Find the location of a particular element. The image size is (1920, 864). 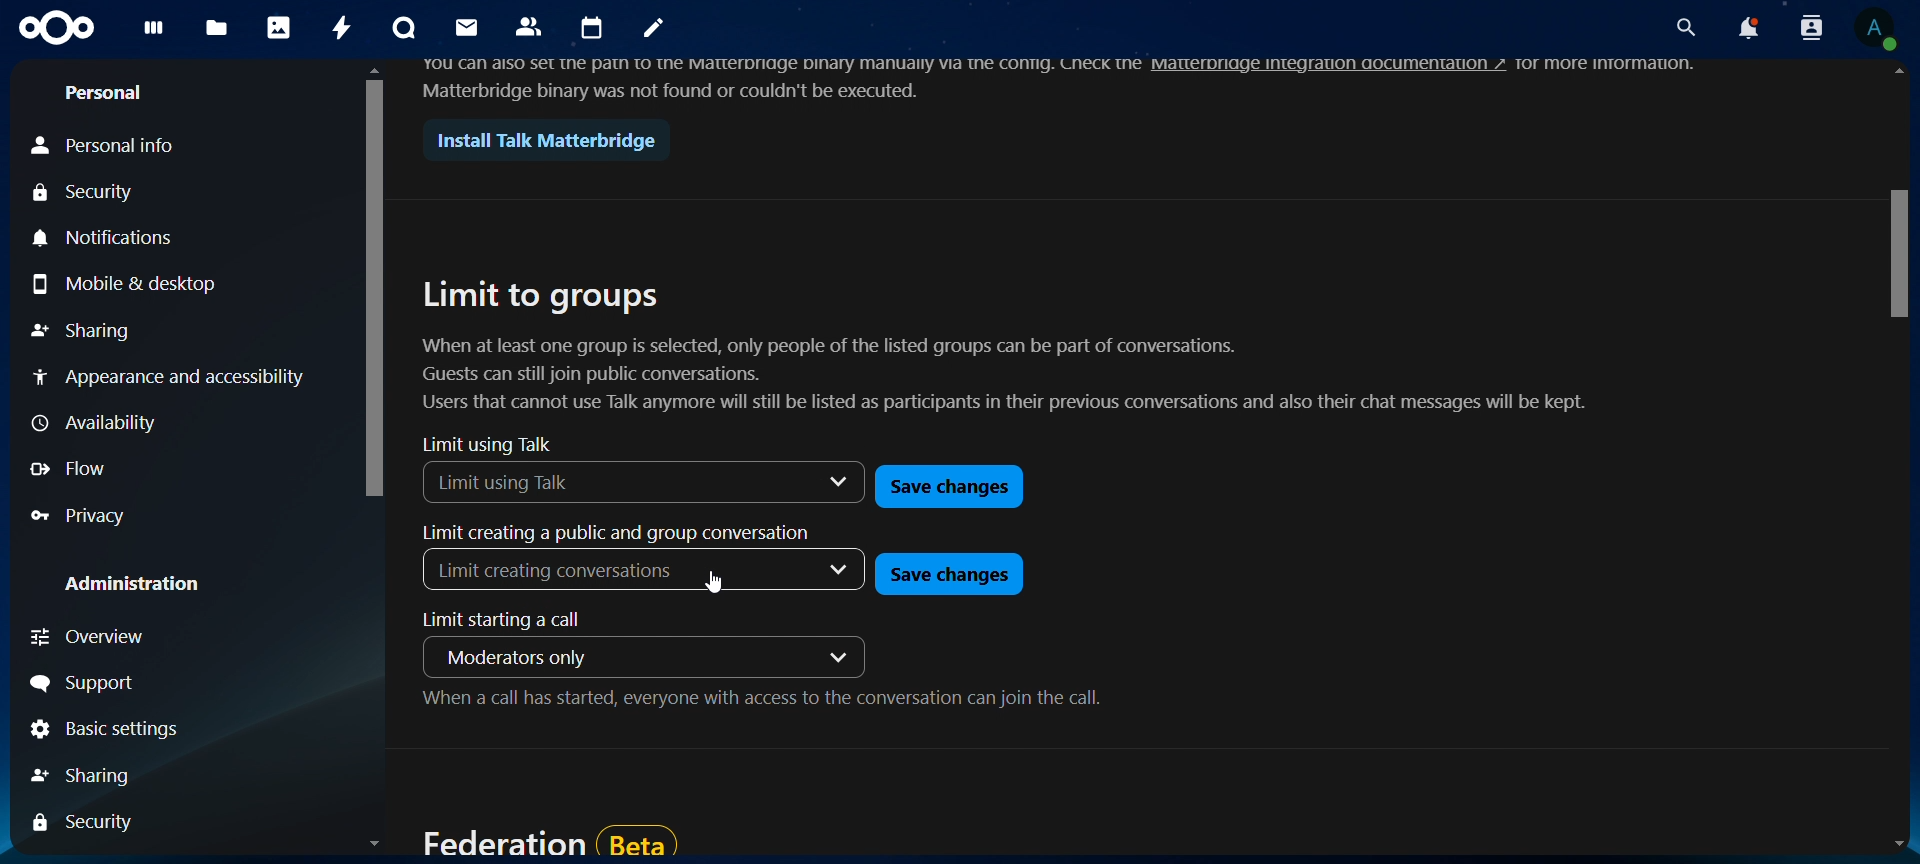

files is located at coordinates (218, 28).